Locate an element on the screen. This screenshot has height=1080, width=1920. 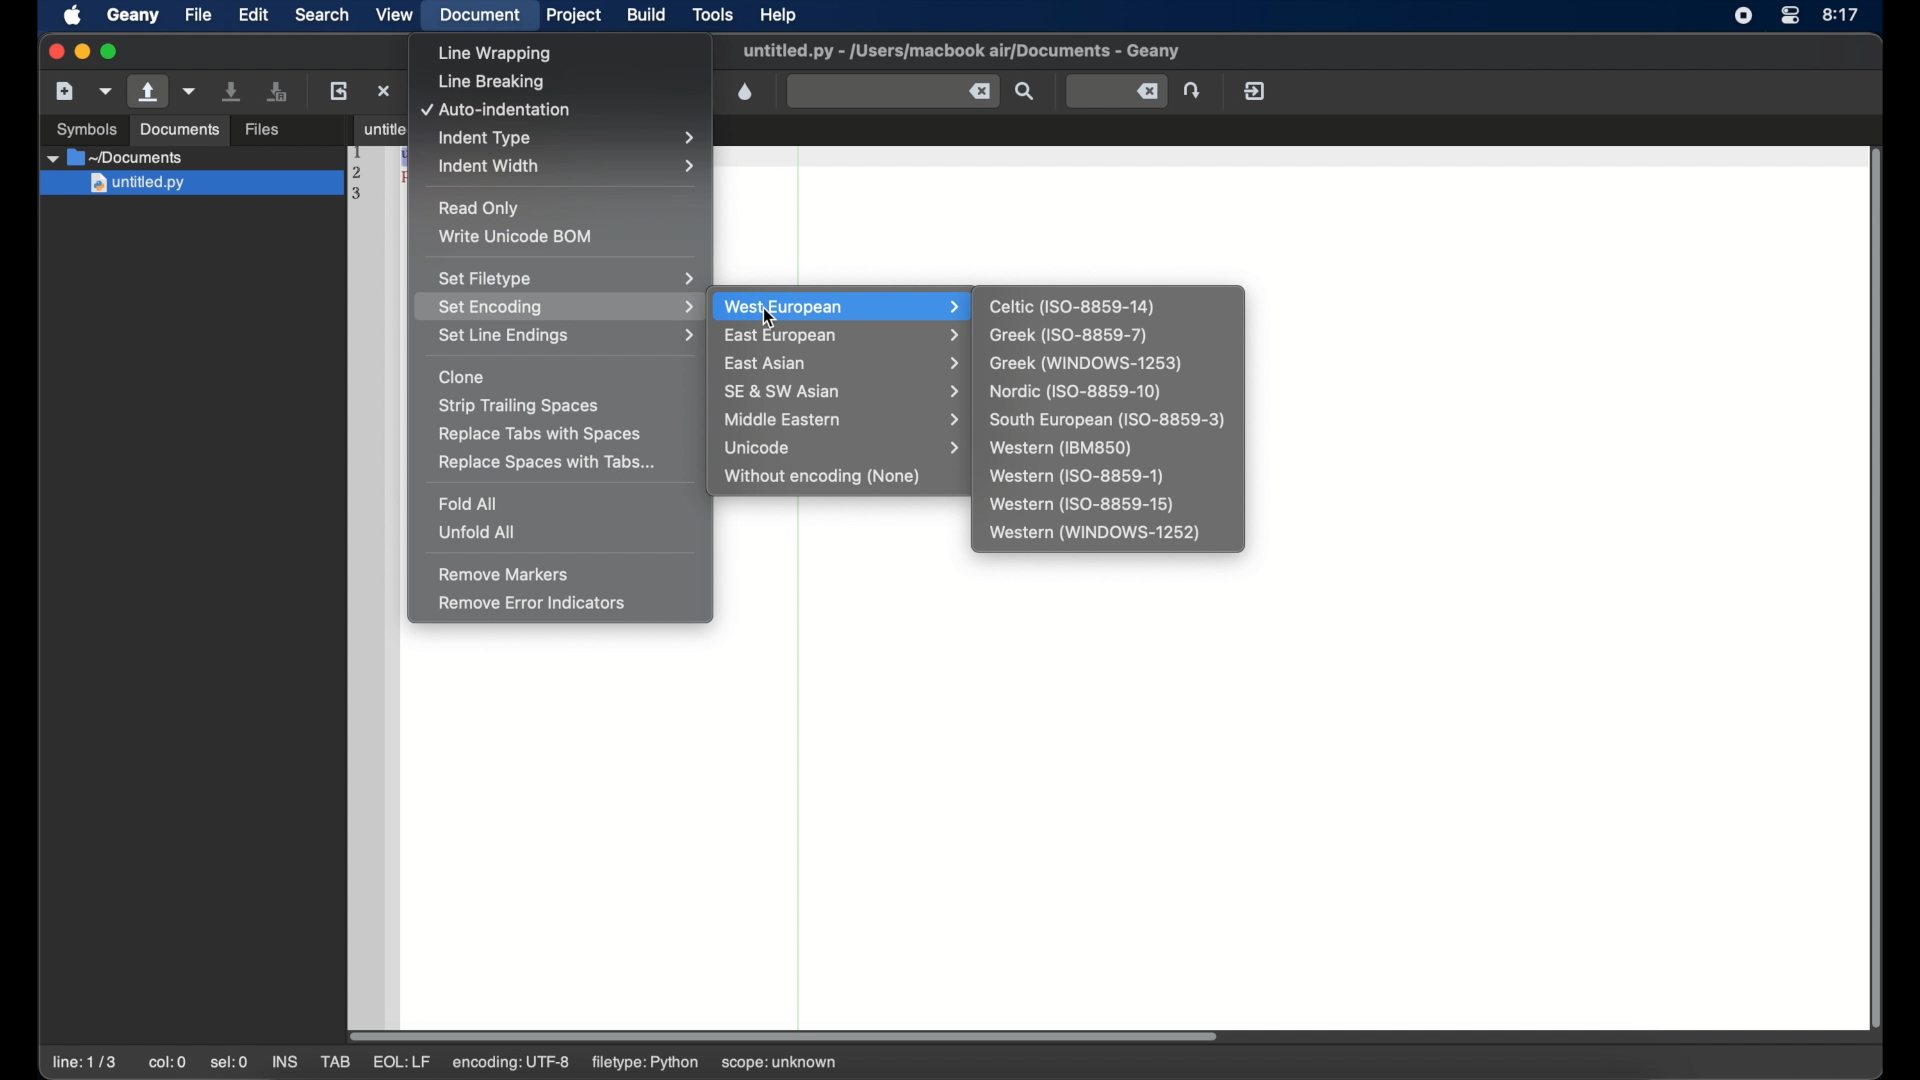
create a new file from template is located at coordinates (106, 92).